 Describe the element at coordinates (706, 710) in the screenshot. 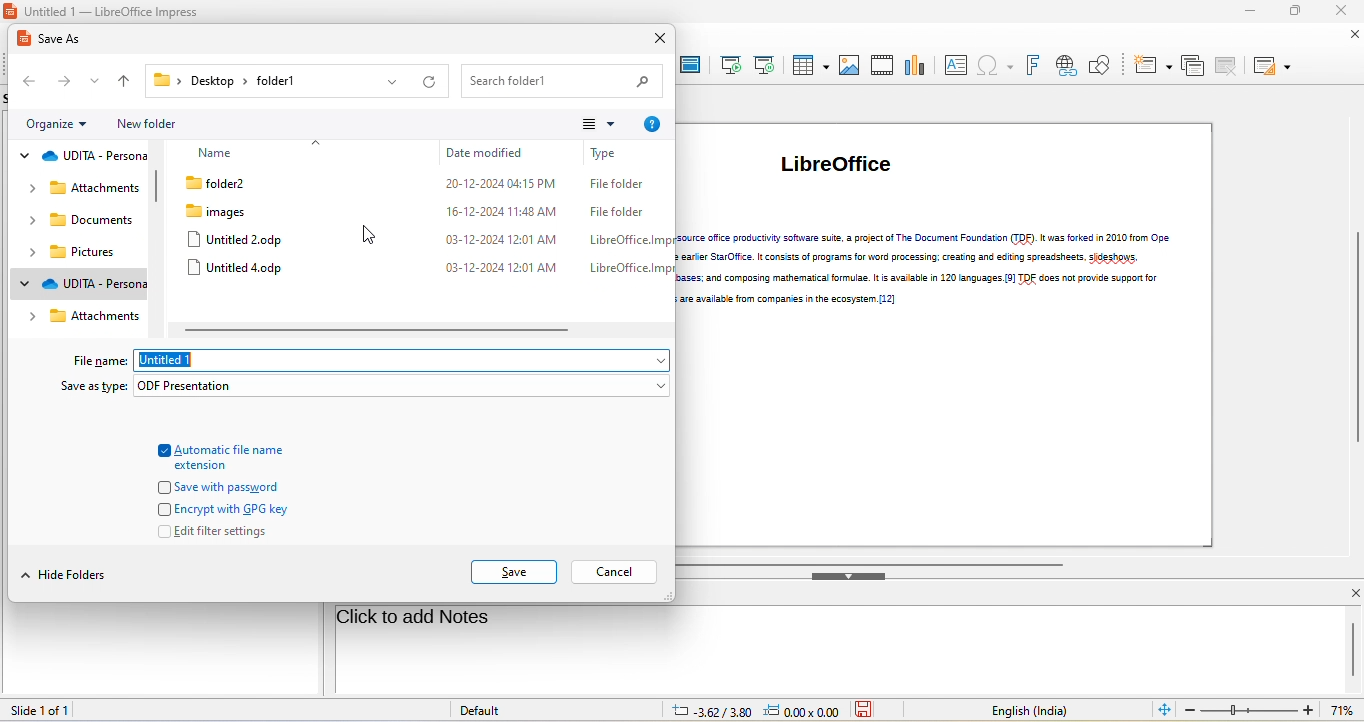

I see `-3.62/3.80` at that location.